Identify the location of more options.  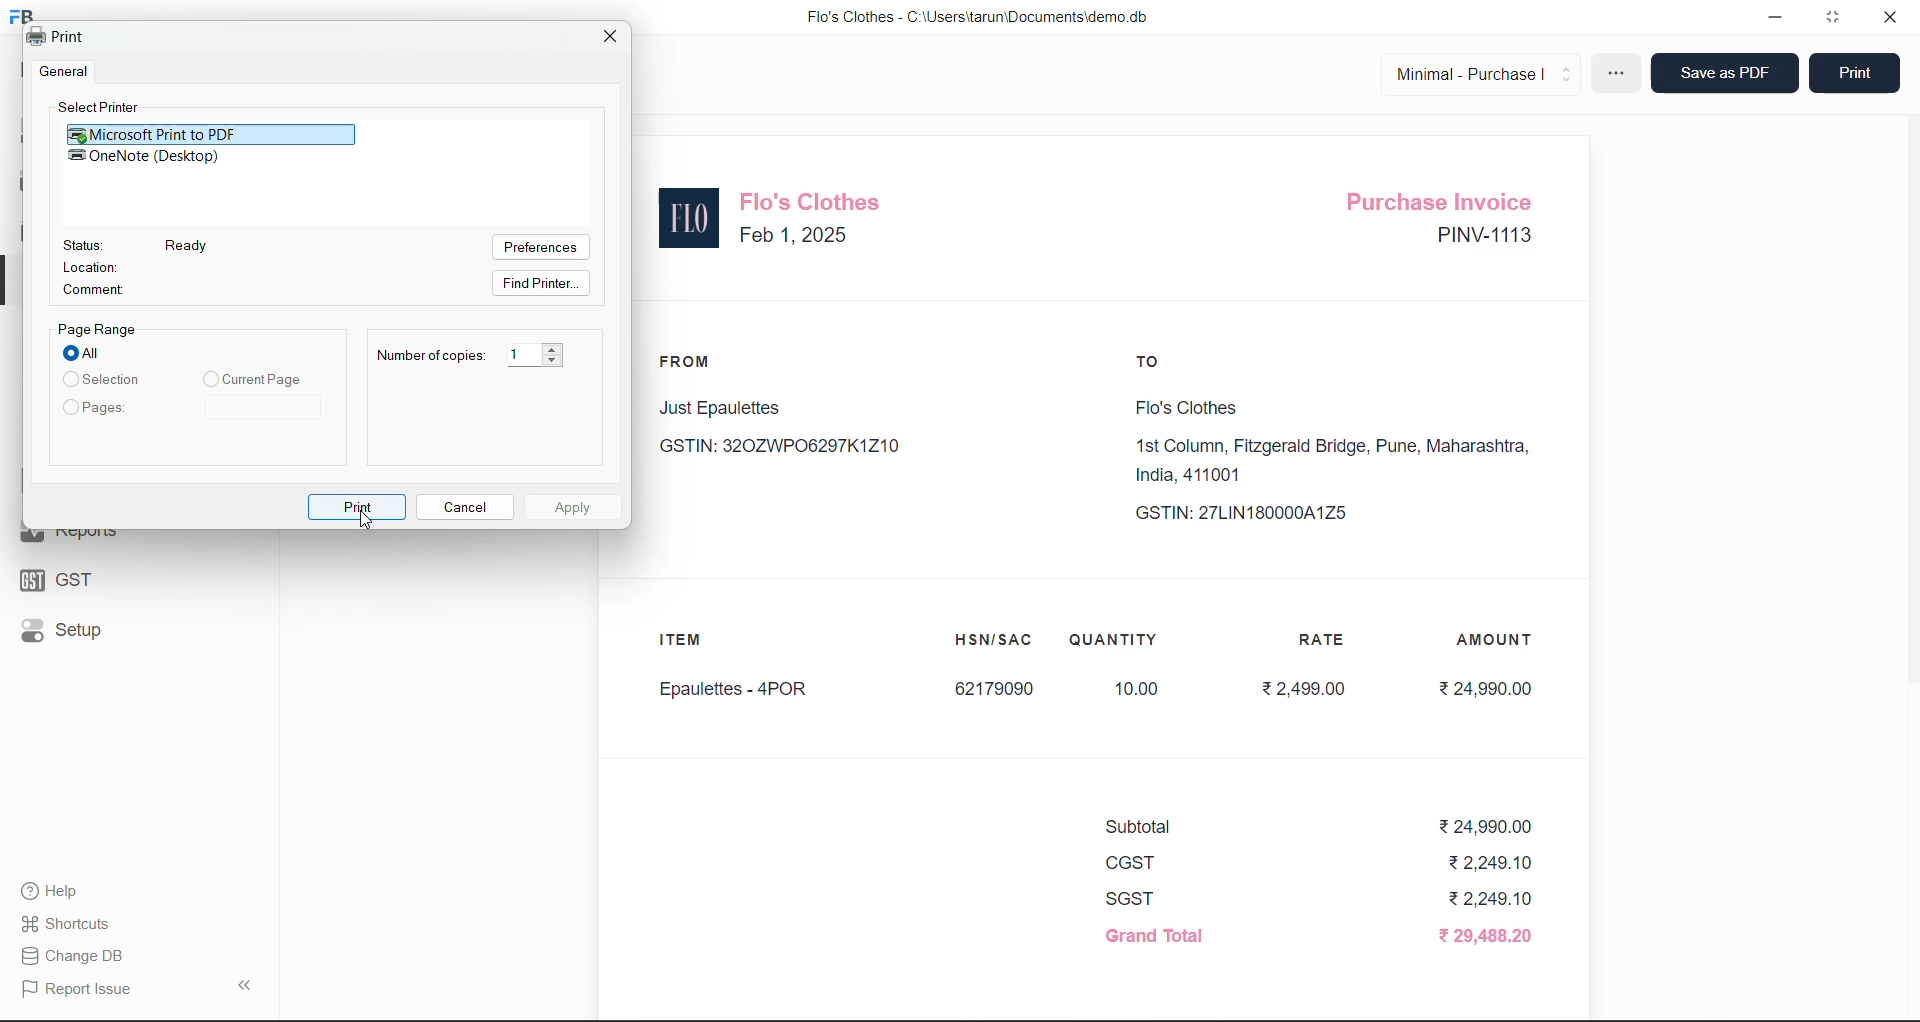
(1620, 76).